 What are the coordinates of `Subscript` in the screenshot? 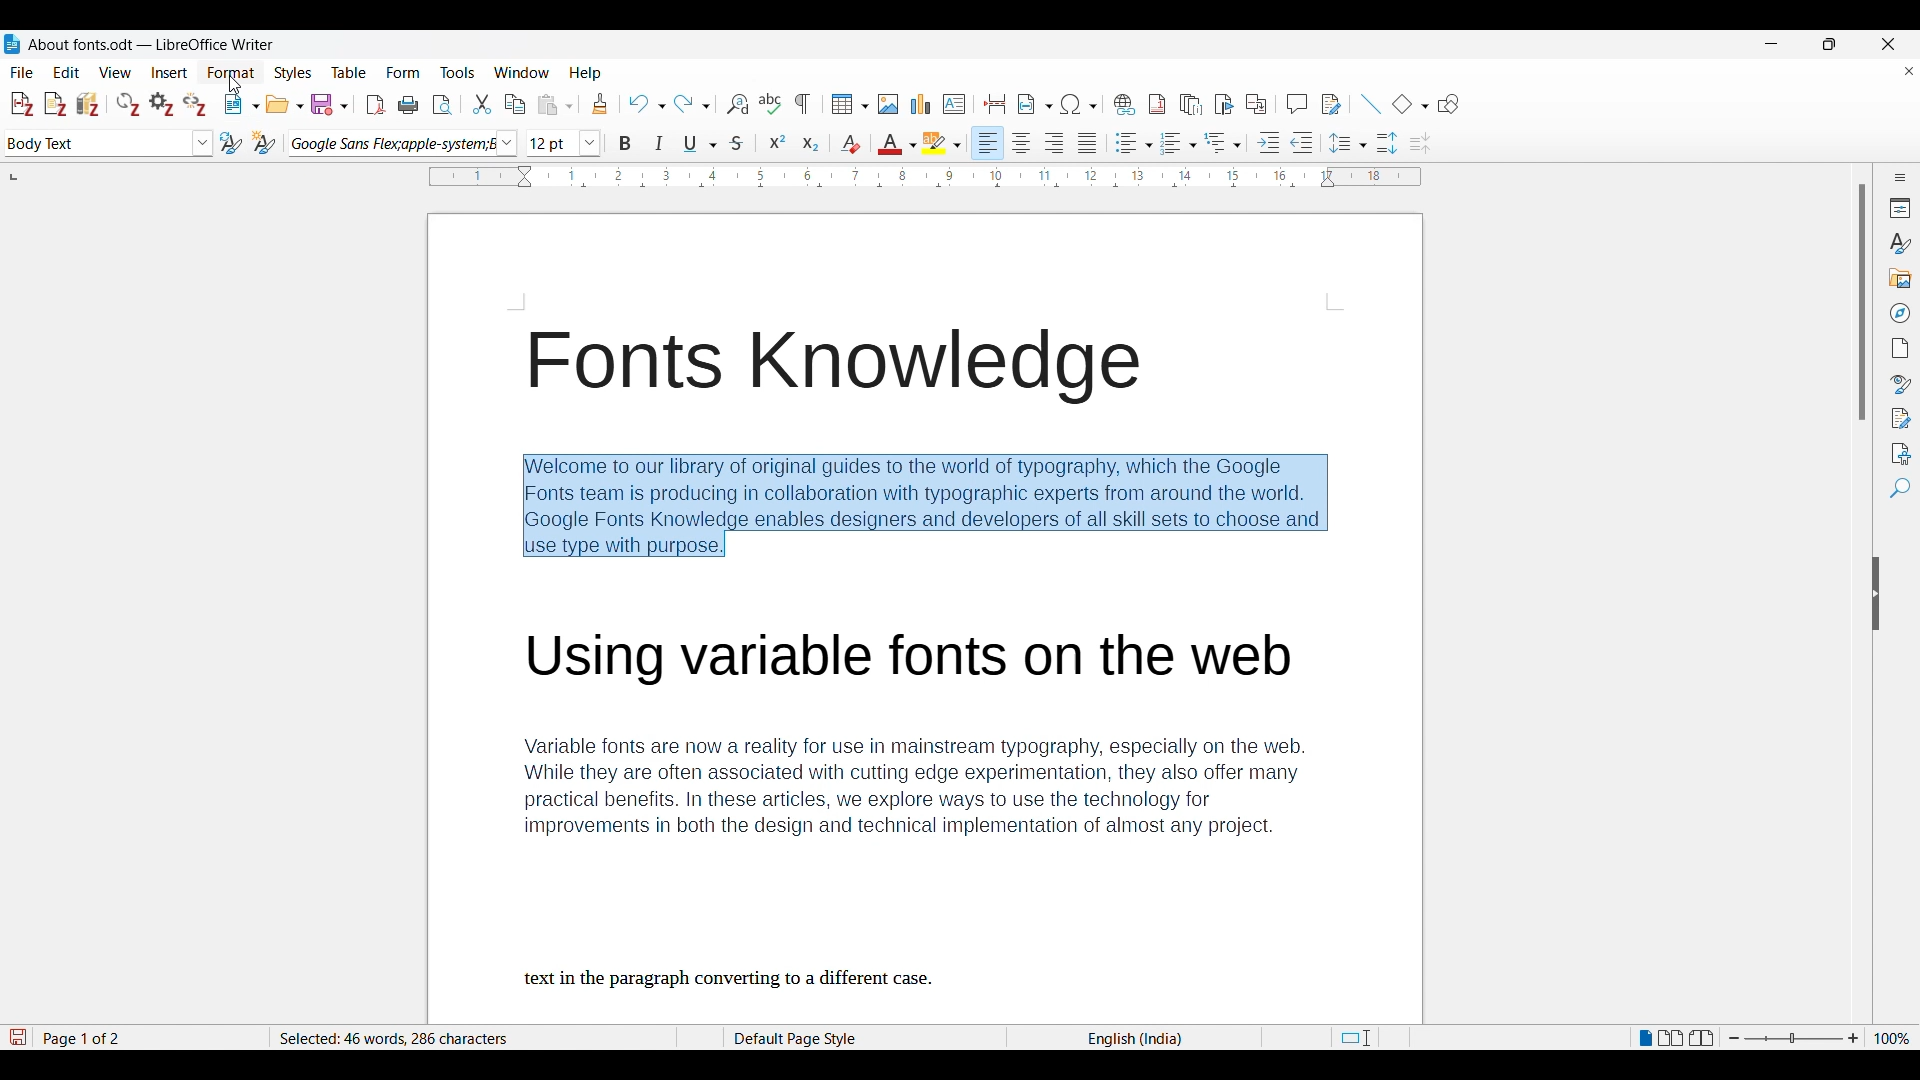 It's located at (811, 143).